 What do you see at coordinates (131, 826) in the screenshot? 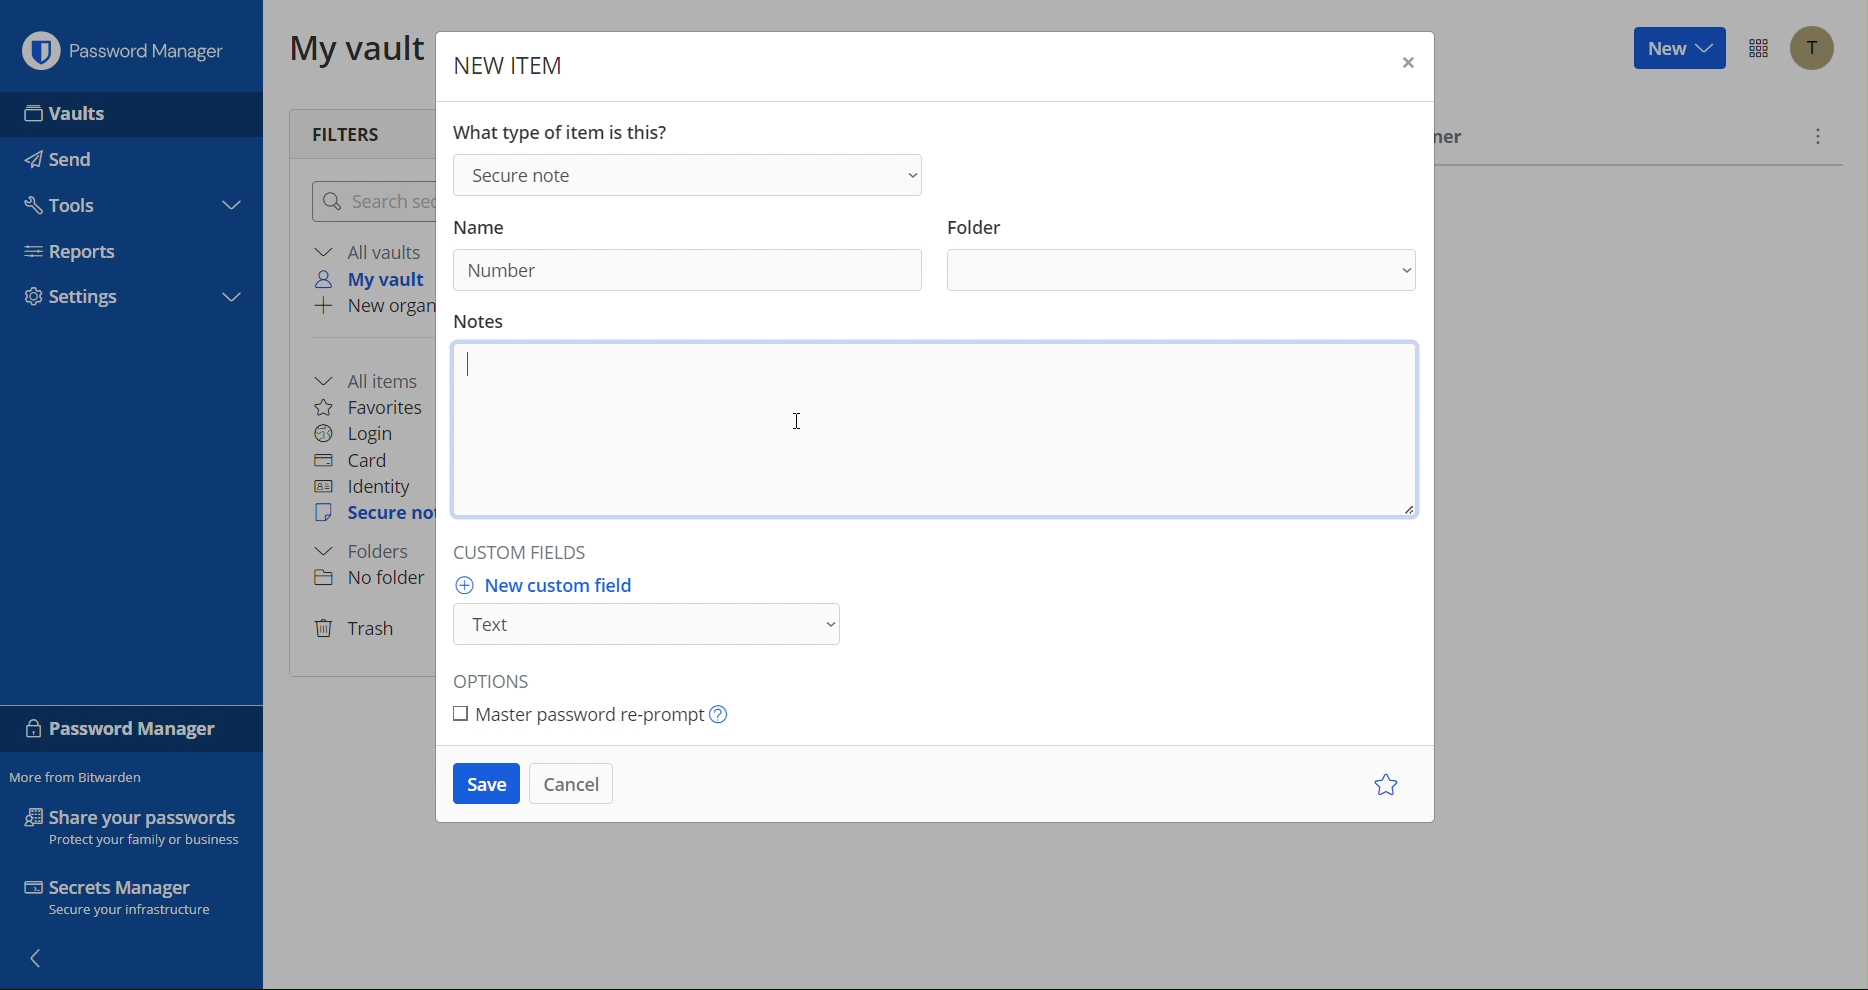
I see `Share your passwords` at bounding box center [131, 826].